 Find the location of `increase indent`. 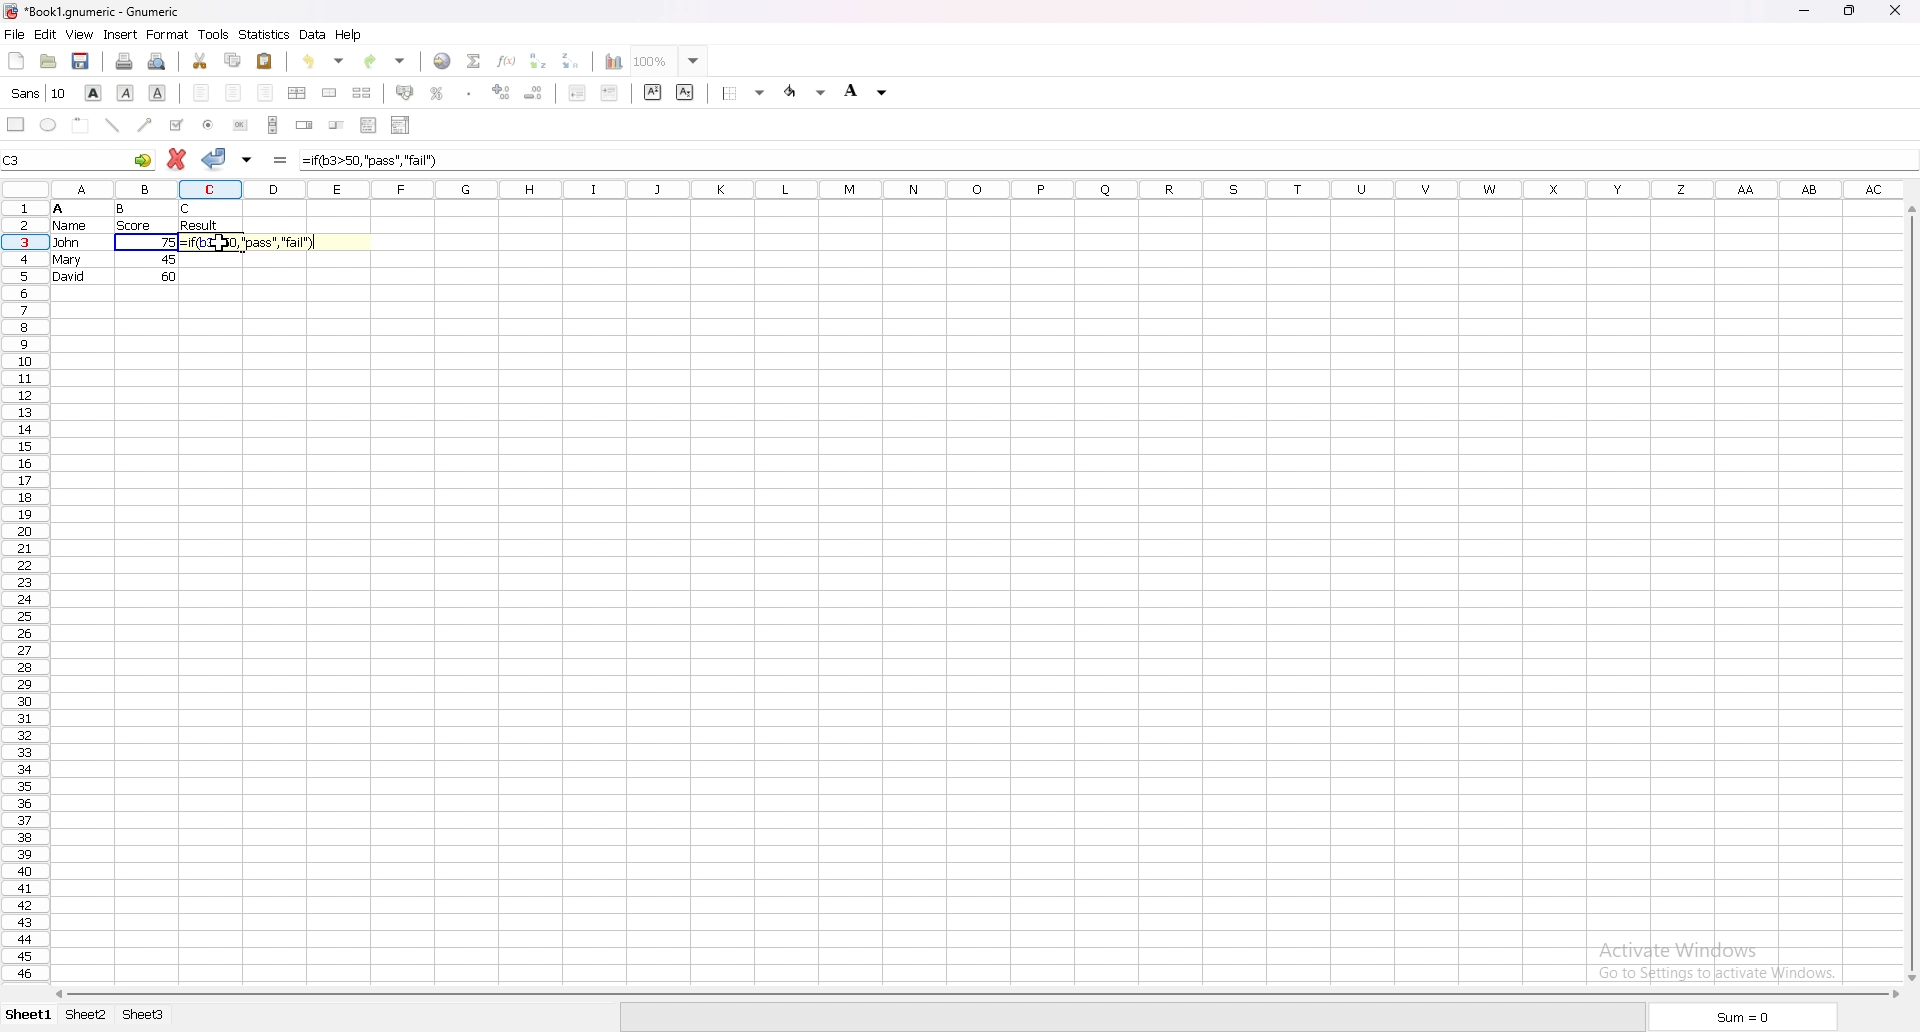

increase indent is located at coordinates (611, 93).